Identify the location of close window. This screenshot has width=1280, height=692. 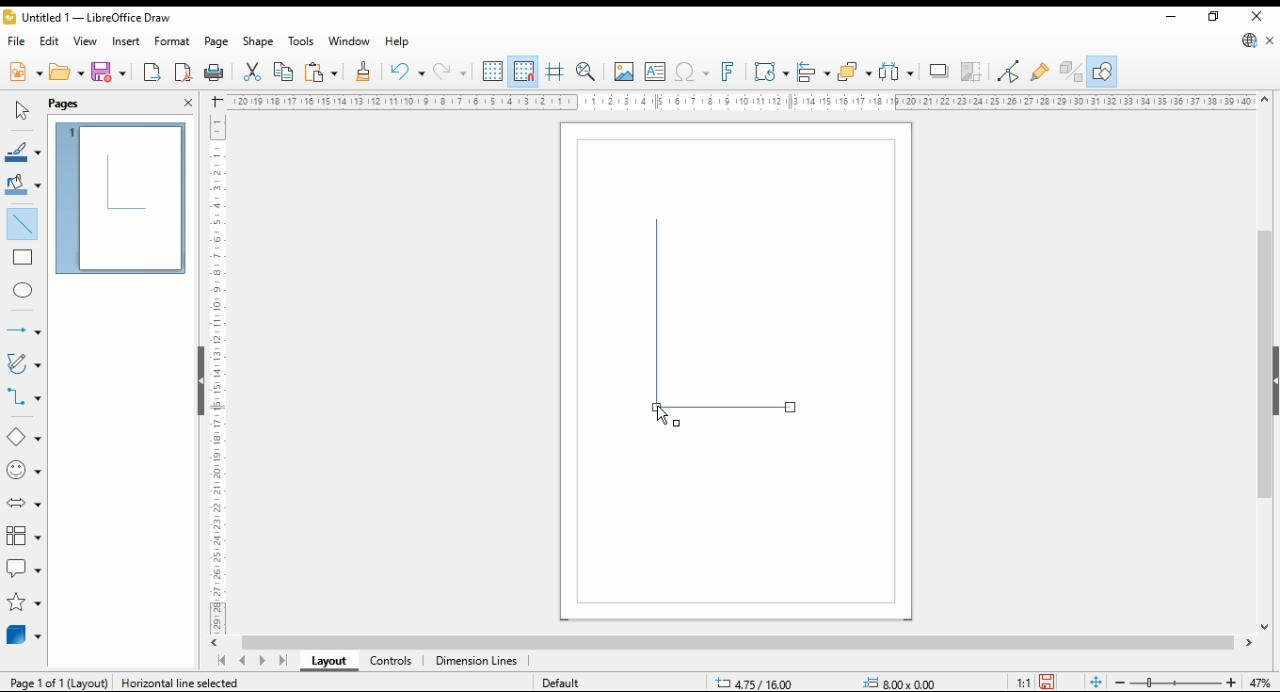
(1259, 16).